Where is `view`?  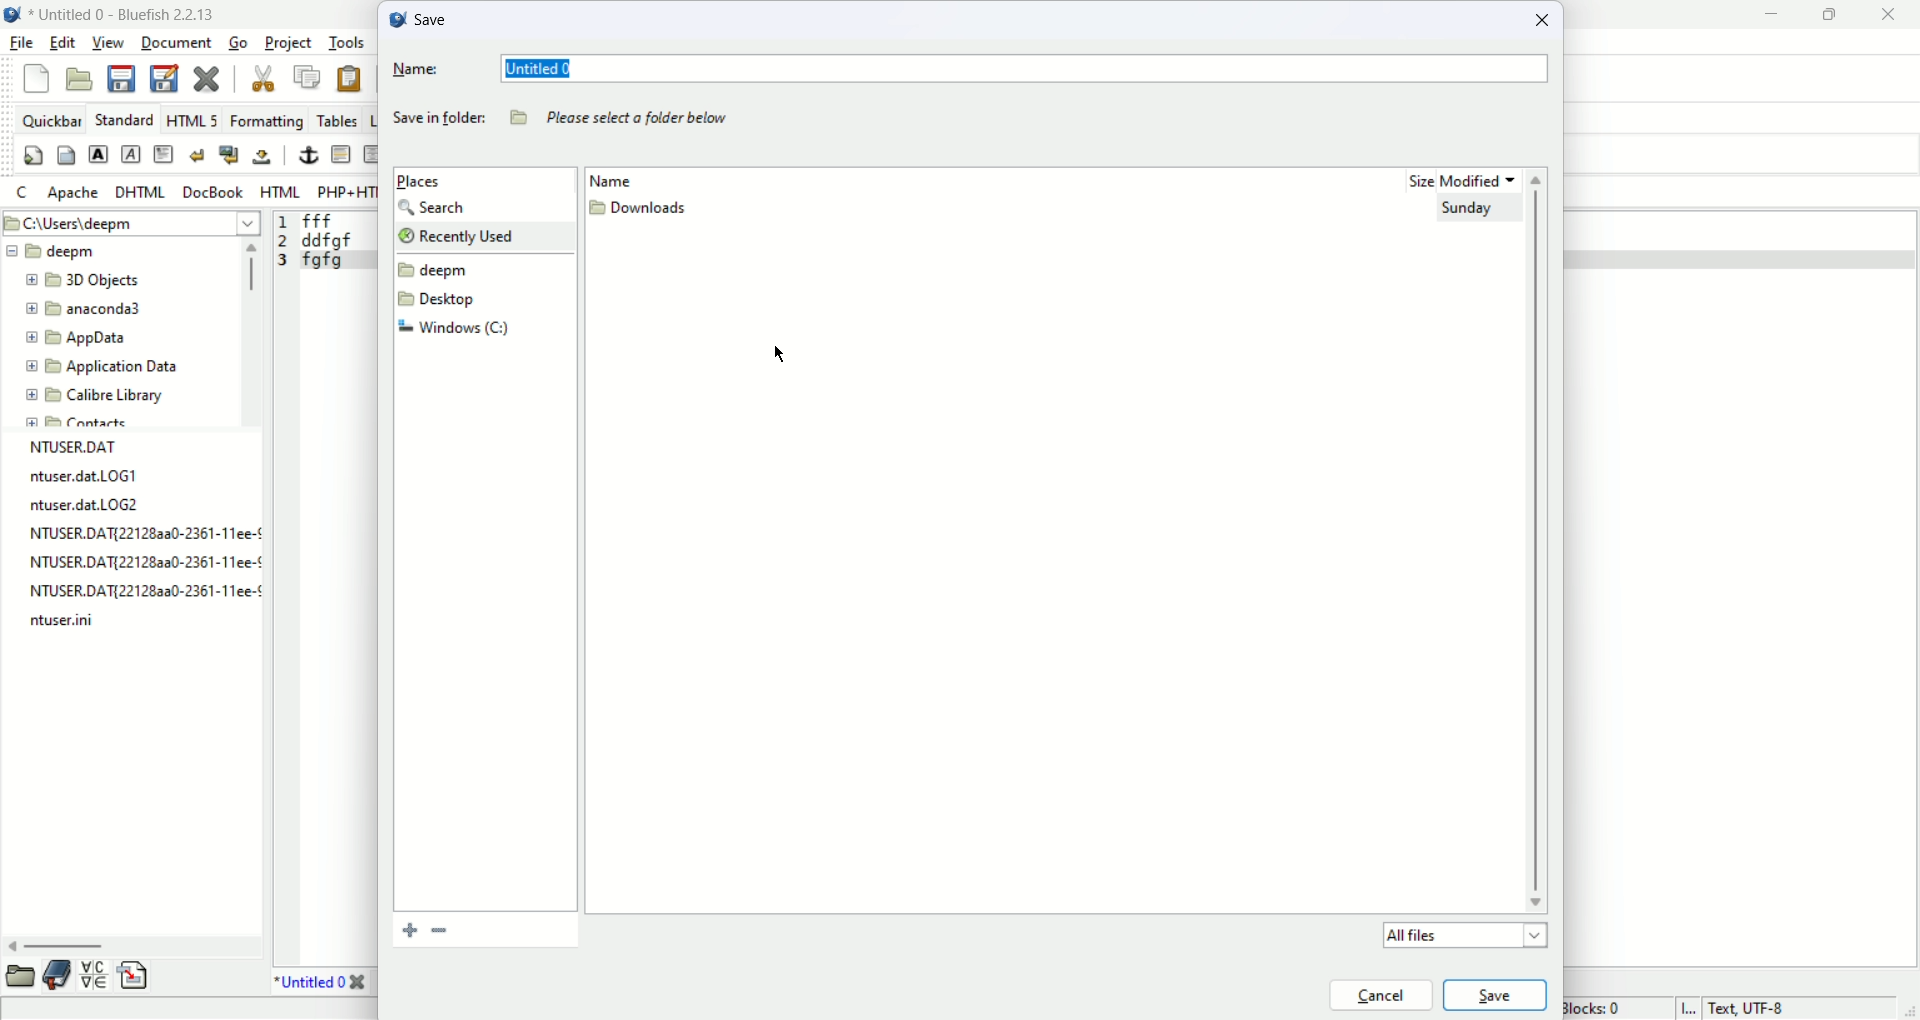
view is located at coordinates (107, 41).